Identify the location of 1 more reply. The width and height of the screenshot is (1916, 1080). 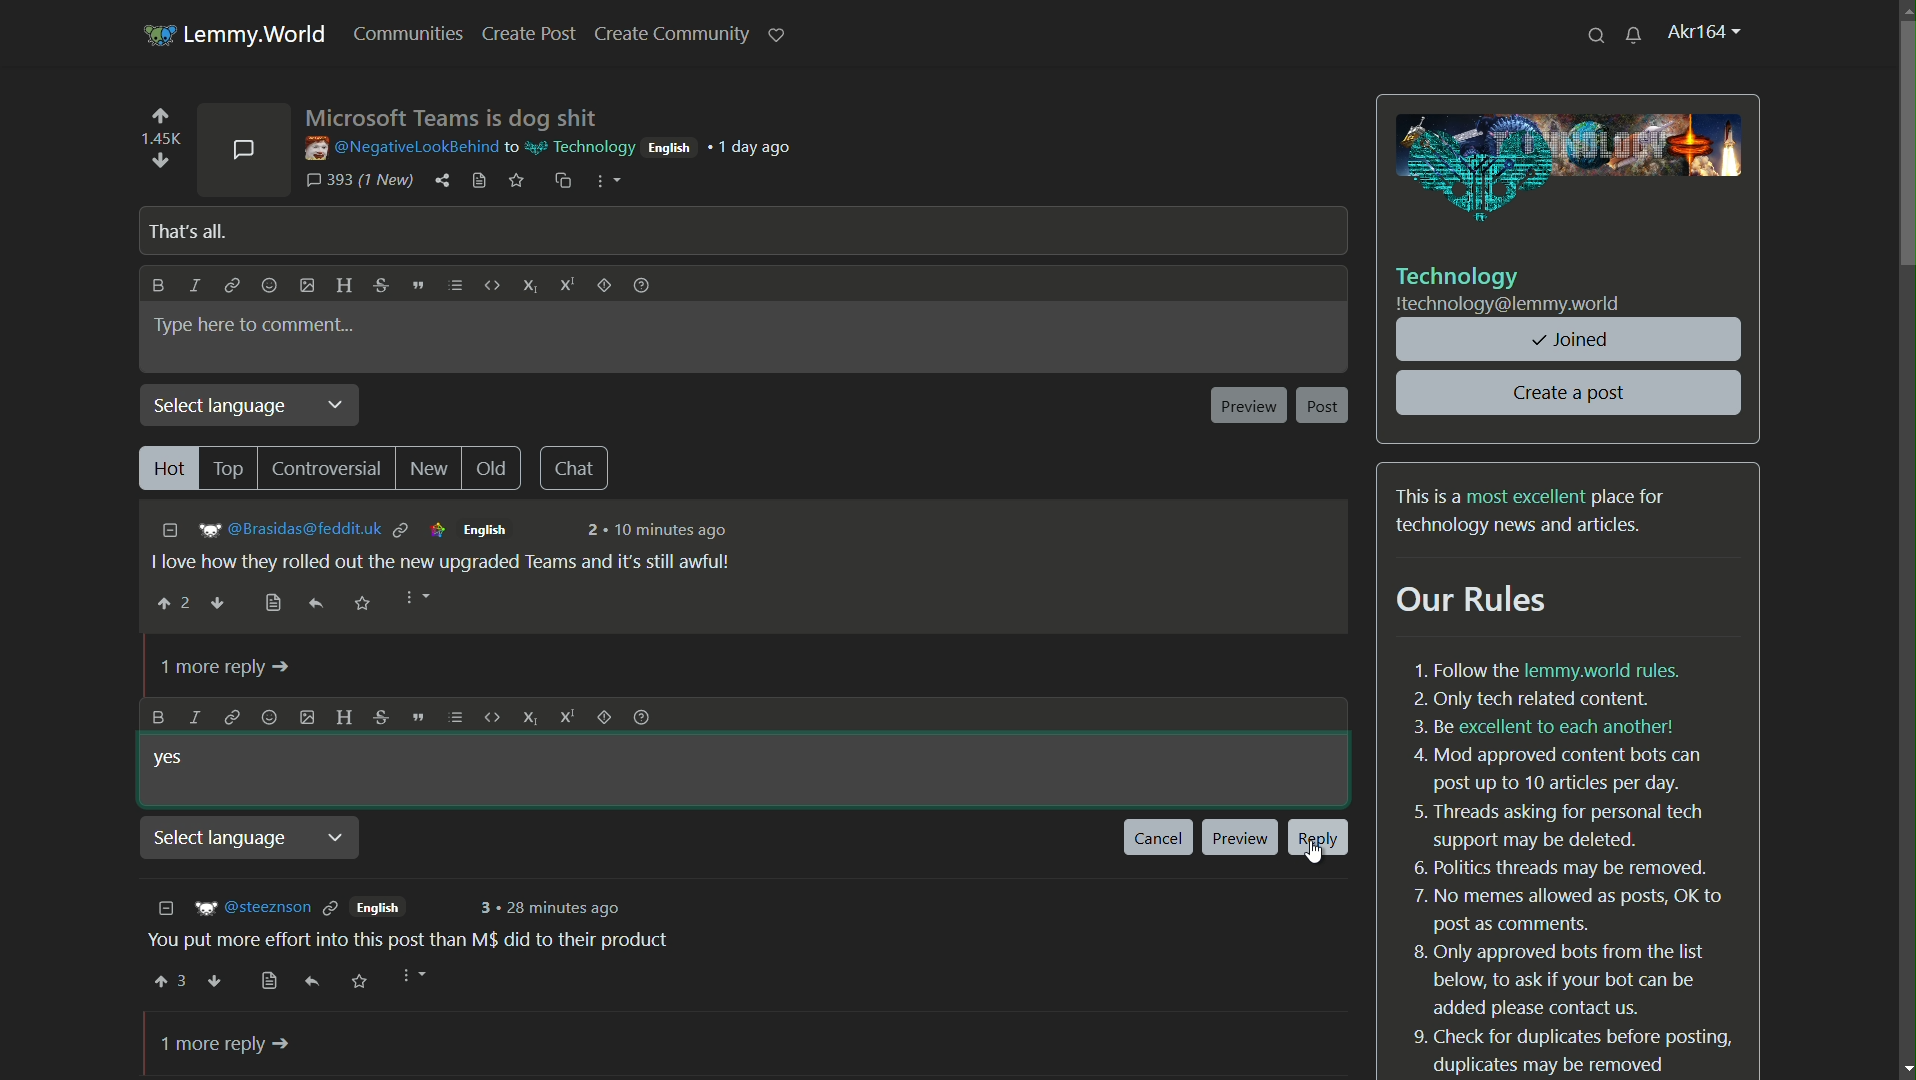
(227, 669).